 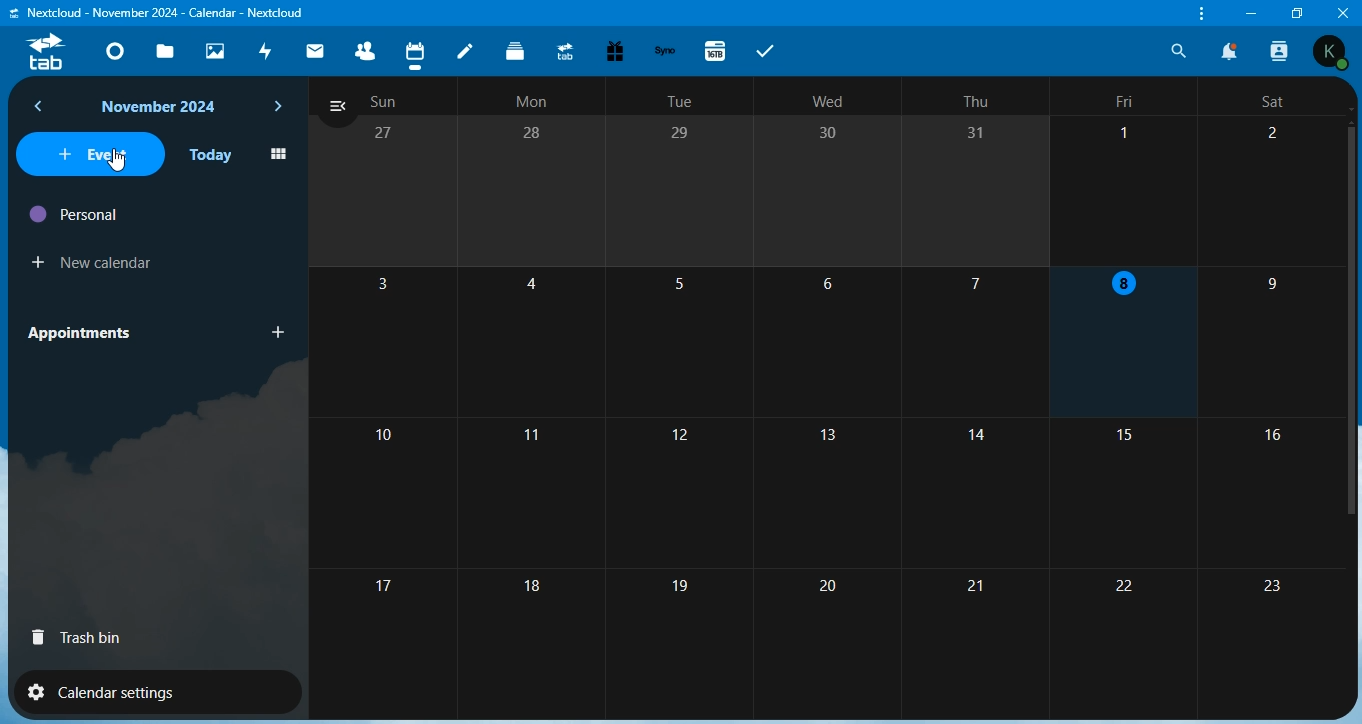 What do you see at coordinates (1231, 51) in the screenshot?
I see `notifications` at bounding box center [1231, 51].